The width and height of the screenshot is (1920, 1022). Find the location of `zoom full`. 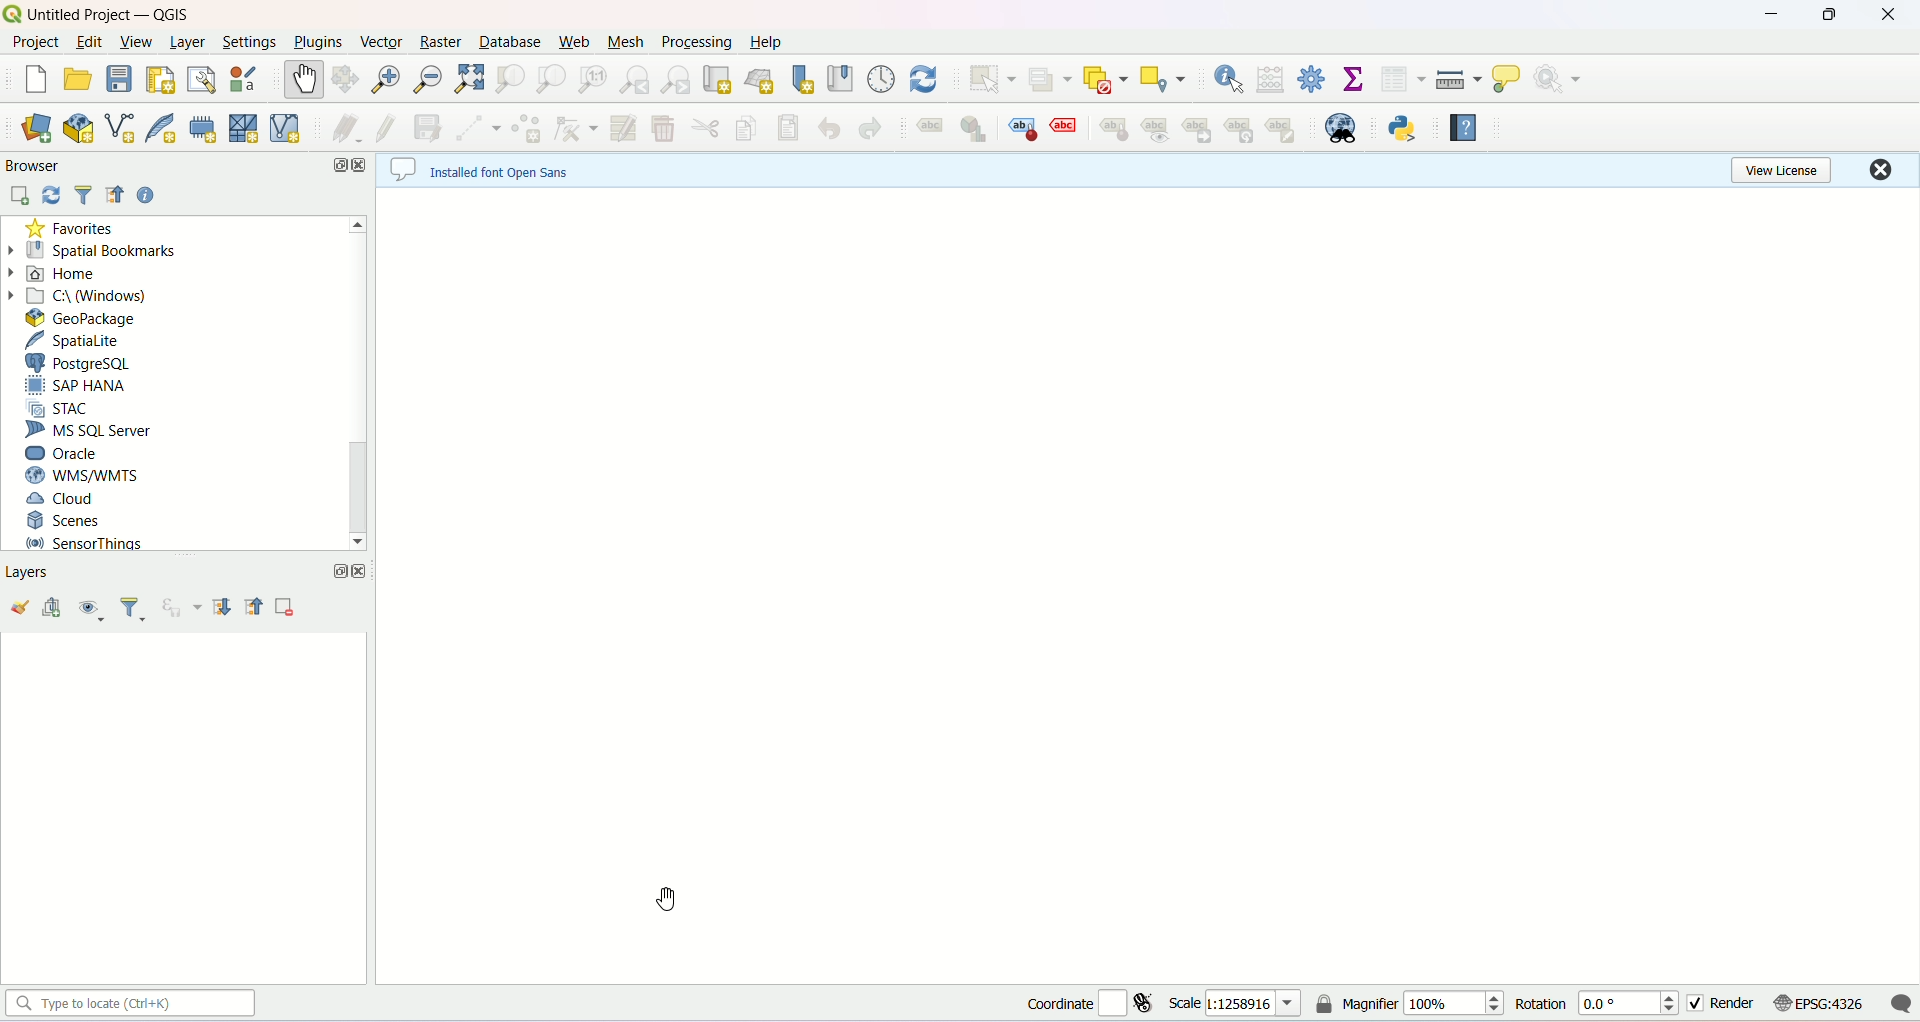

zoom full is located at coordinates (469, 77).